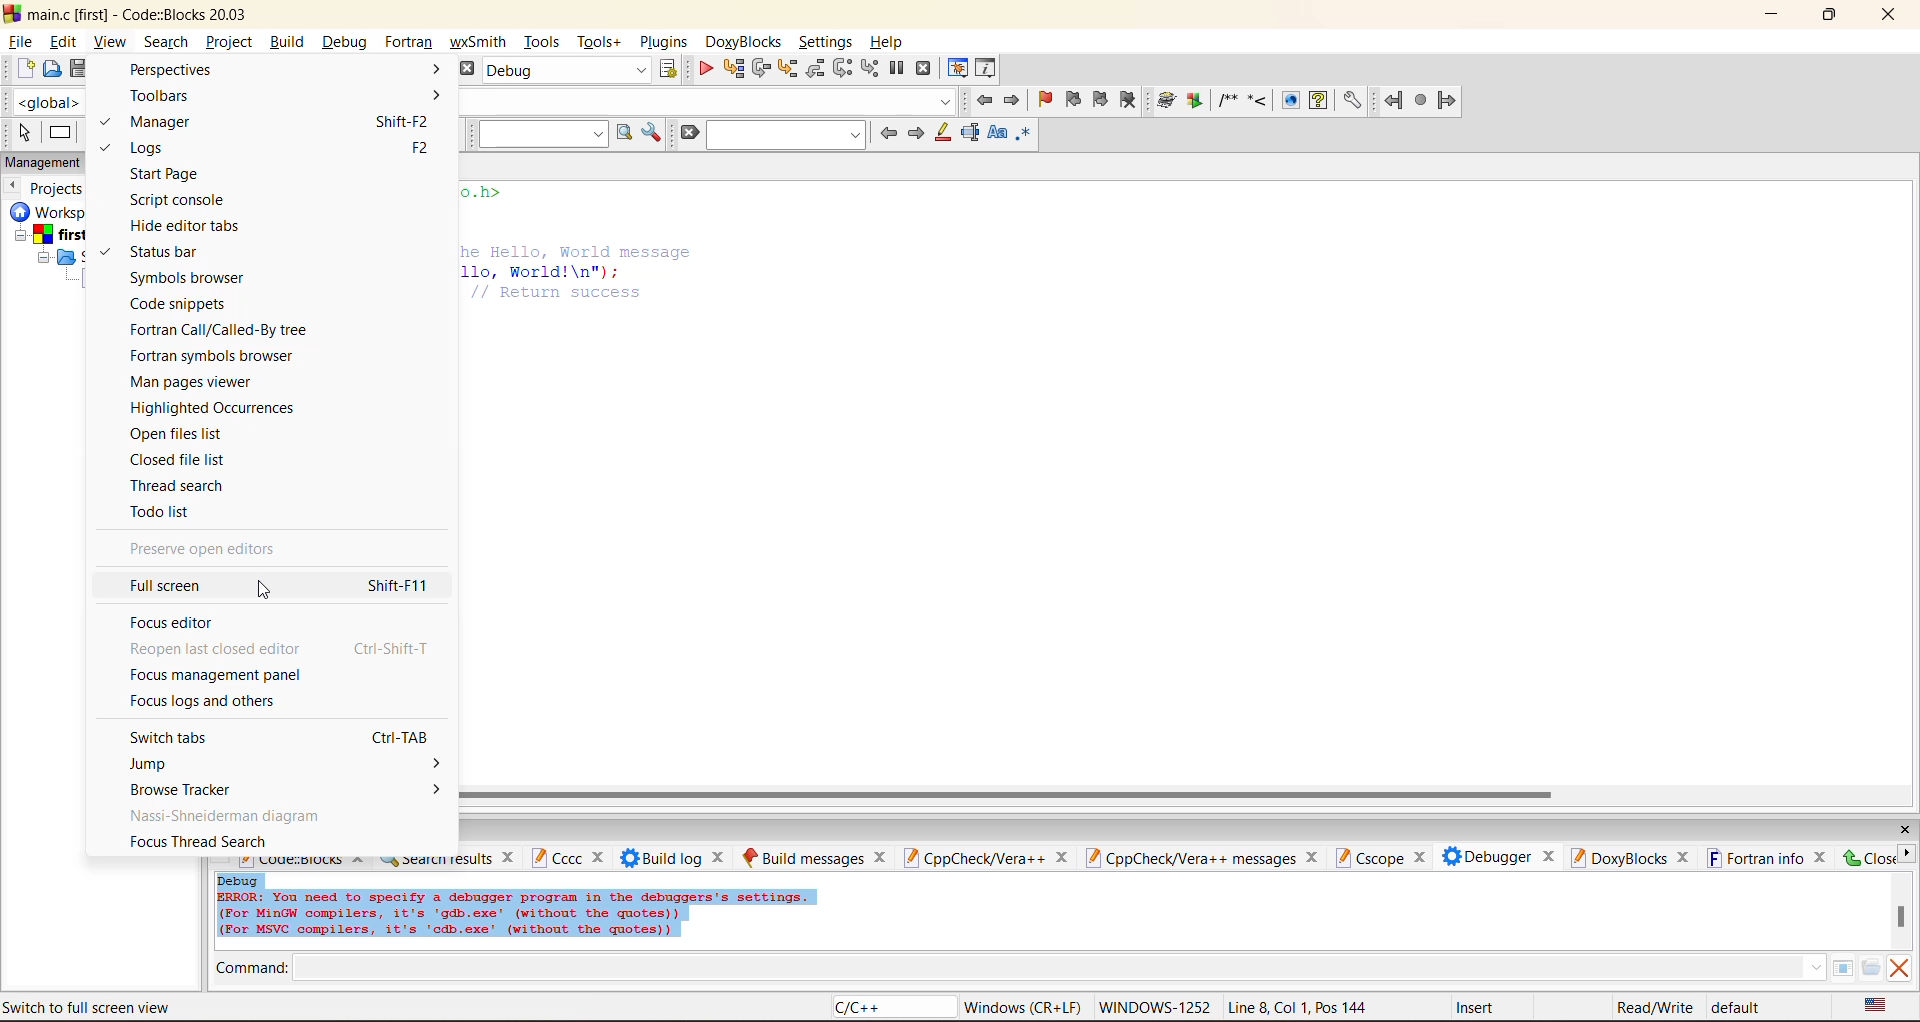 Image resolution: width=1920 pixels, height=1022 pixels. I want to click on symbols browser, so click(195, 278).